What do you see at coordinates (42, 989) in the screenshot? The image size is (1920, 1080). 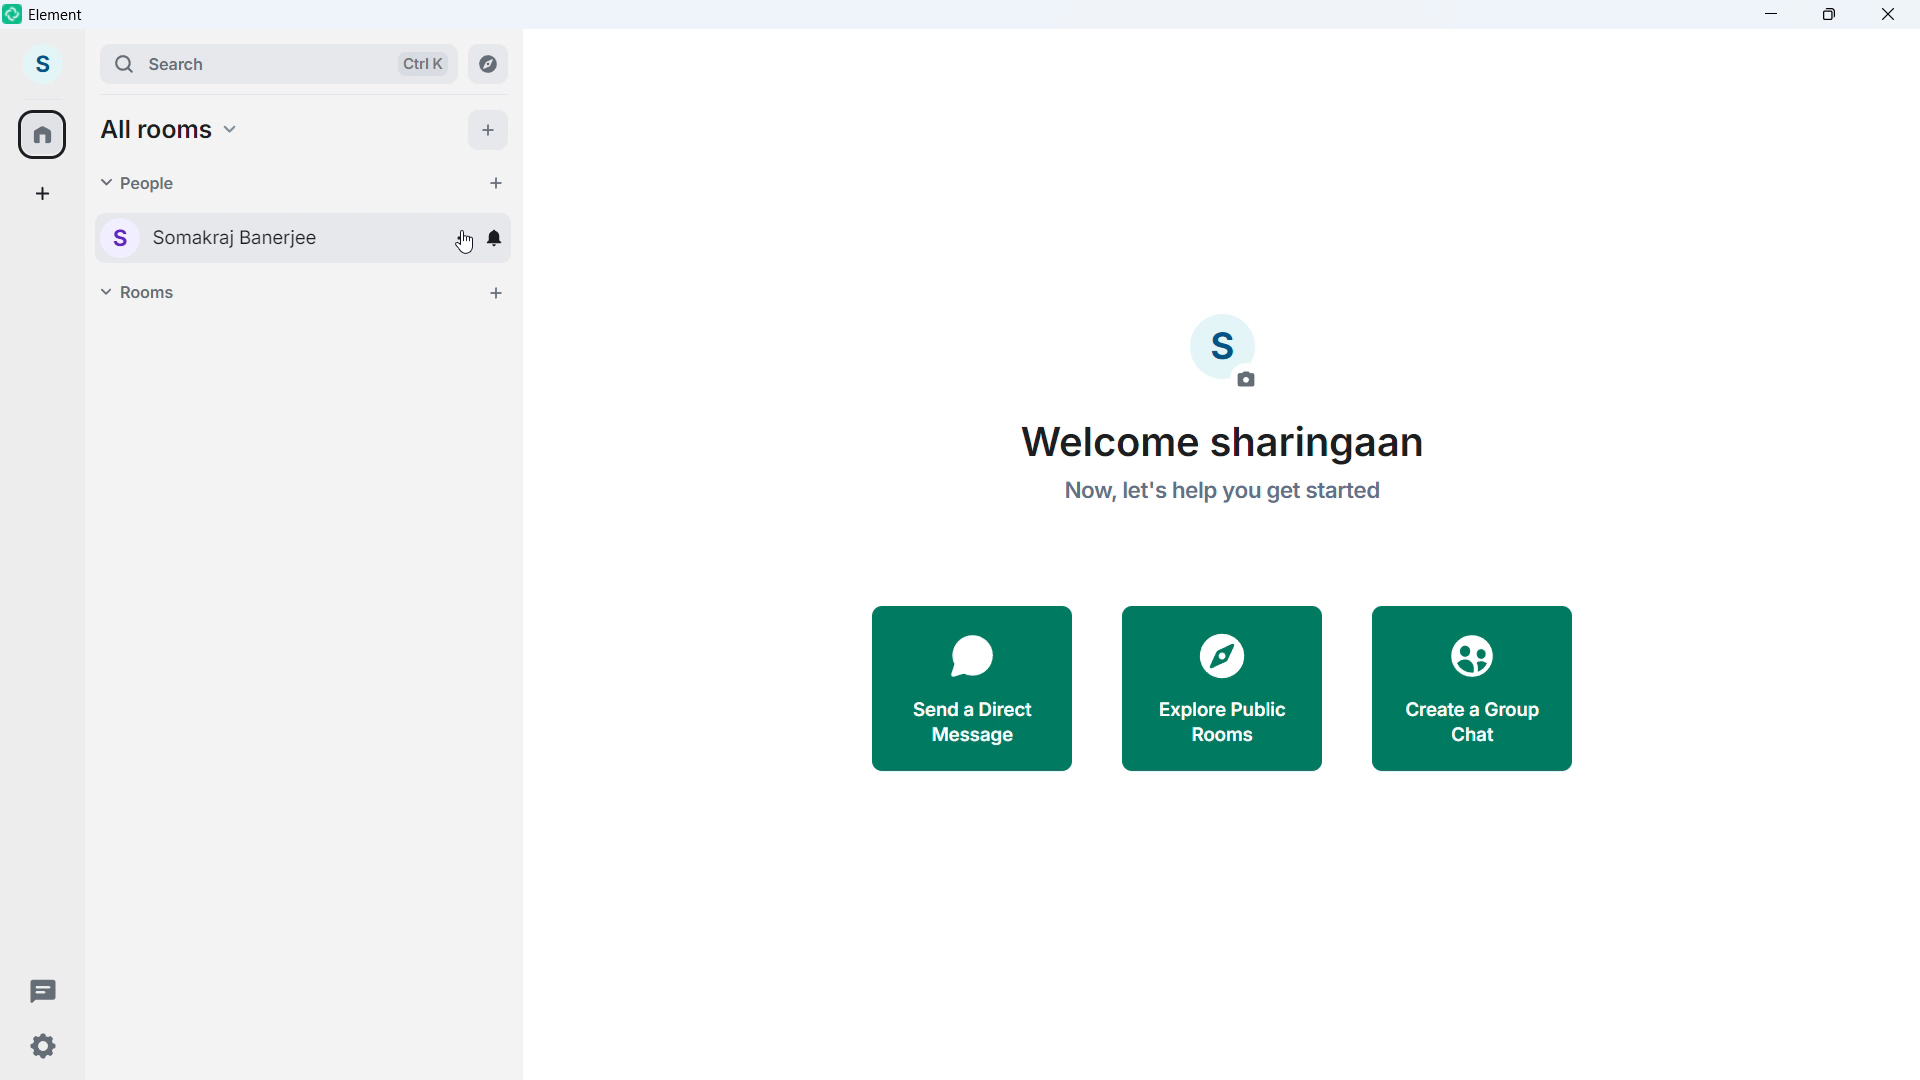 I see `Threads ` at bounding box center [42, 989].